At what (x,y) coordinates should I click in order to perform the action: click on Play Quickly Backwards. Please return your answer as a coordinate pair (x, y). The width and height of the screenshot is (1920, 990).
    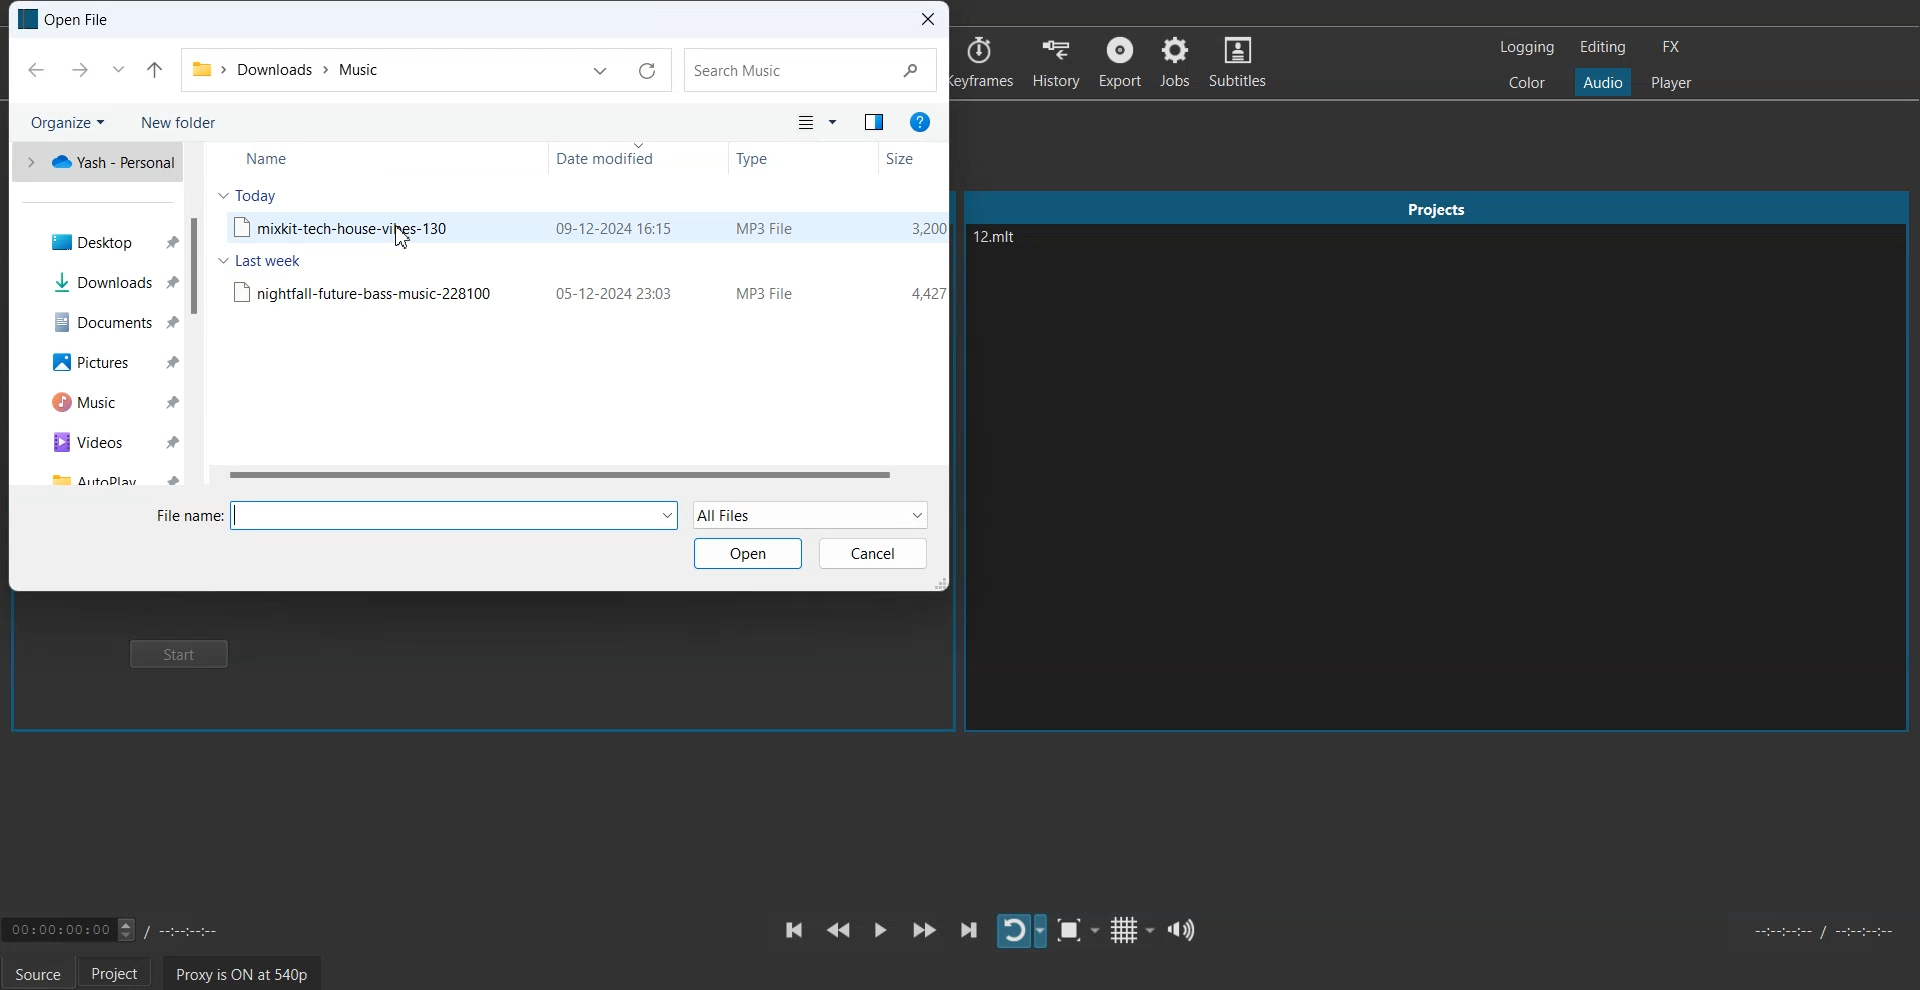
    Looking at the image, I should click on (838, 930).